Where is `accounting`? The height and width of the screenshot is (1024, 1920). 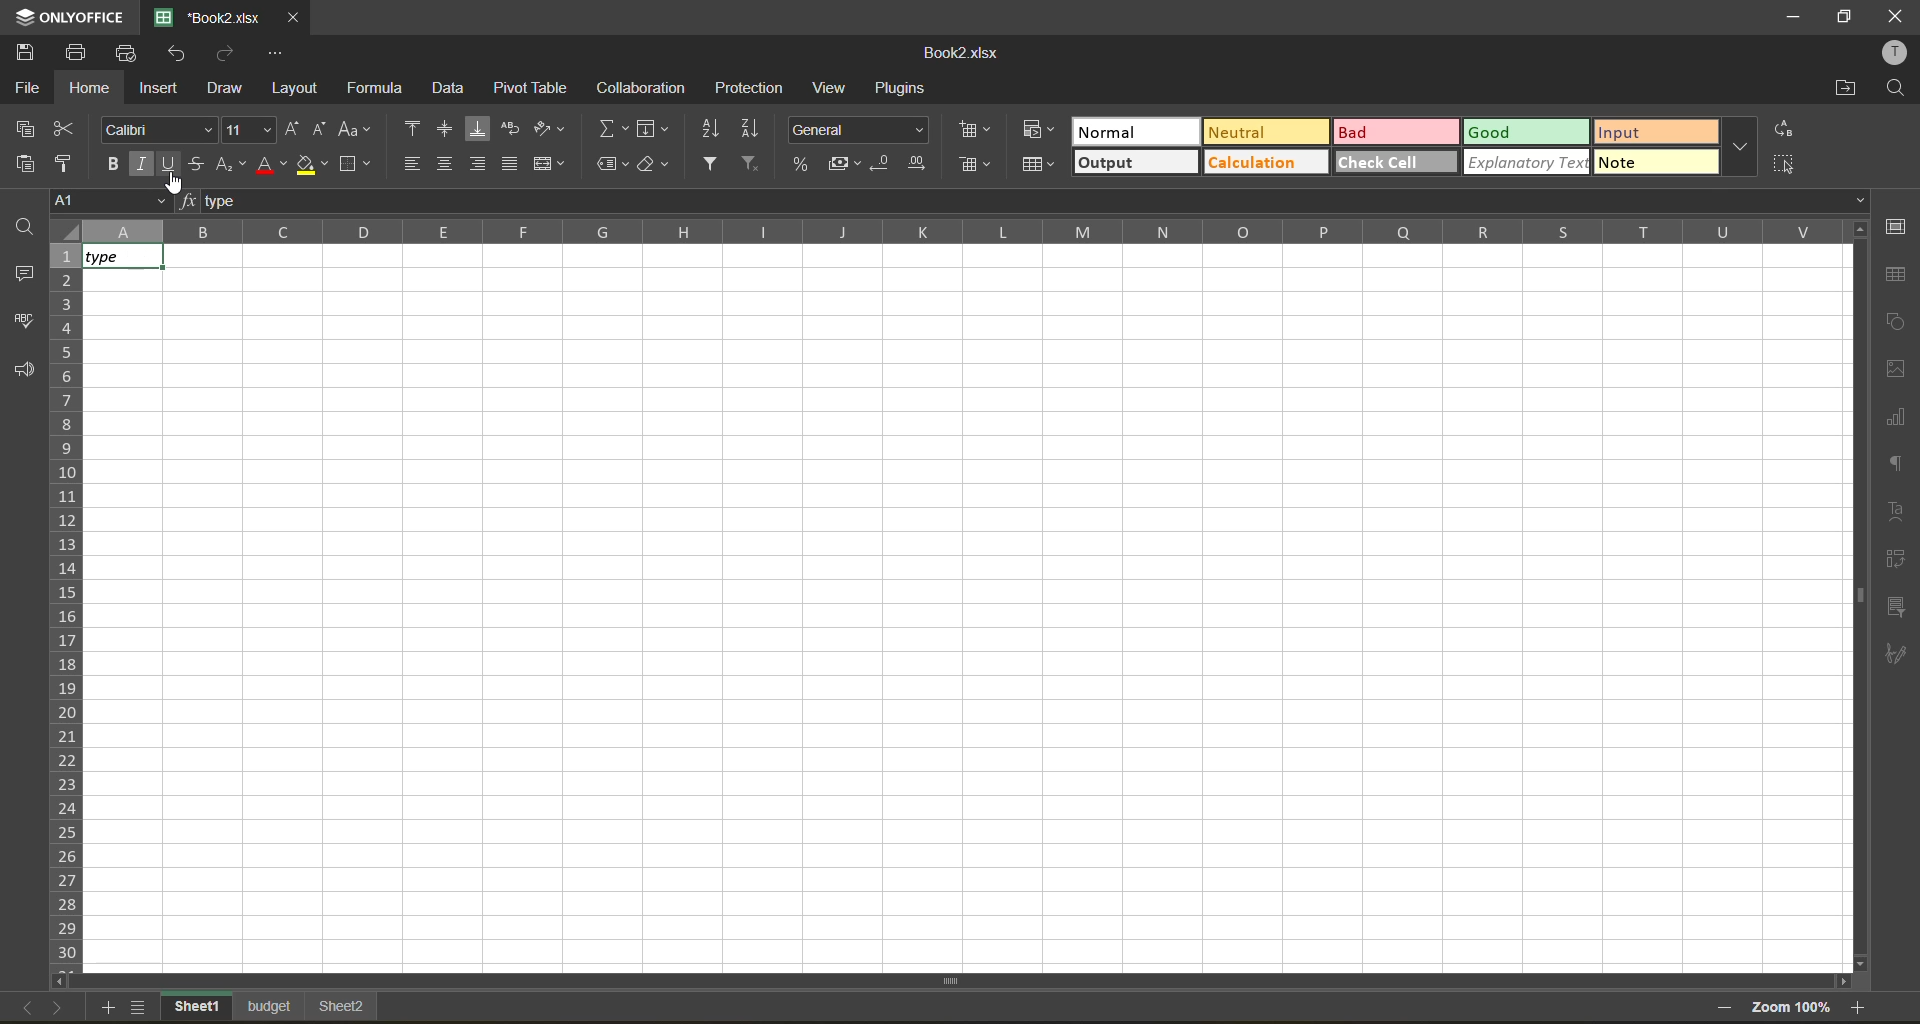
accounting is located at coordinates (847, 164).